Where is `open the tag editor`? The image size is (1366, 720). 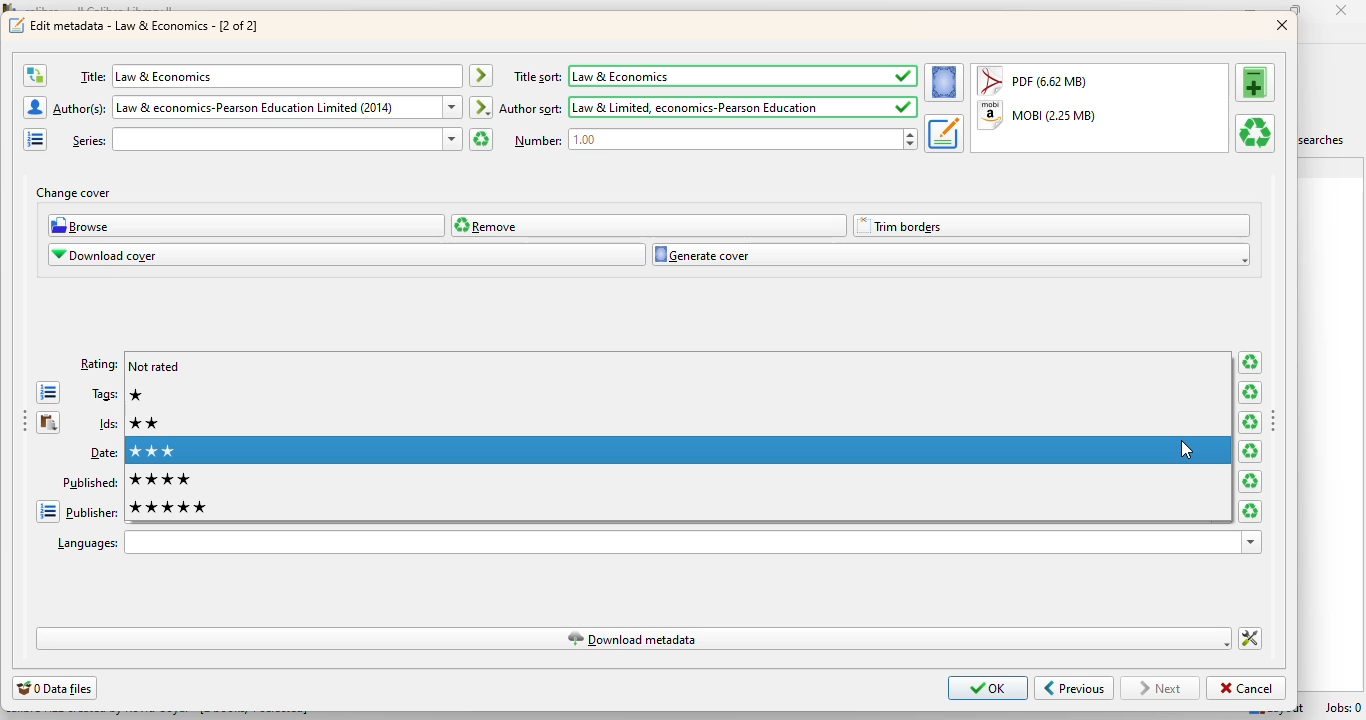
open the tag editor is located at coordinates (49, 393).